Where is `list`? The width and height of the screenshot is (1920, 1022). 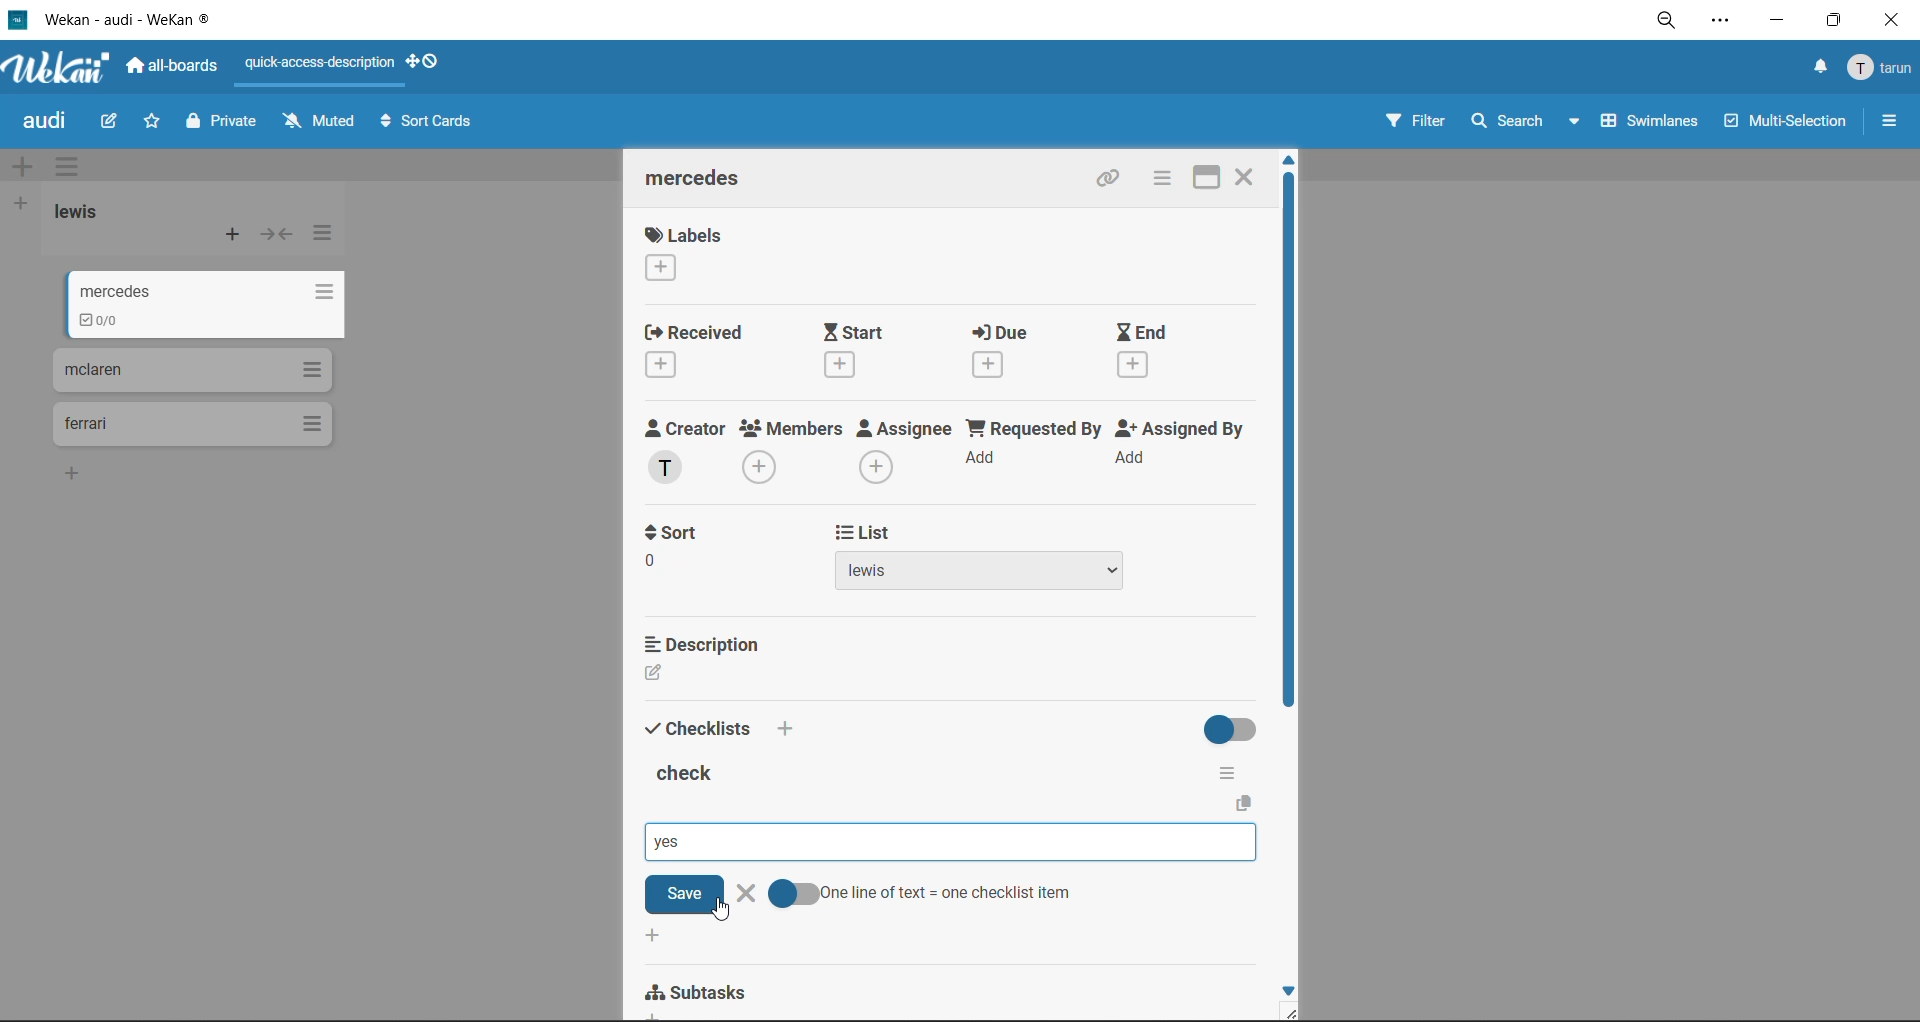 list is located at coordinates (1012, 574).